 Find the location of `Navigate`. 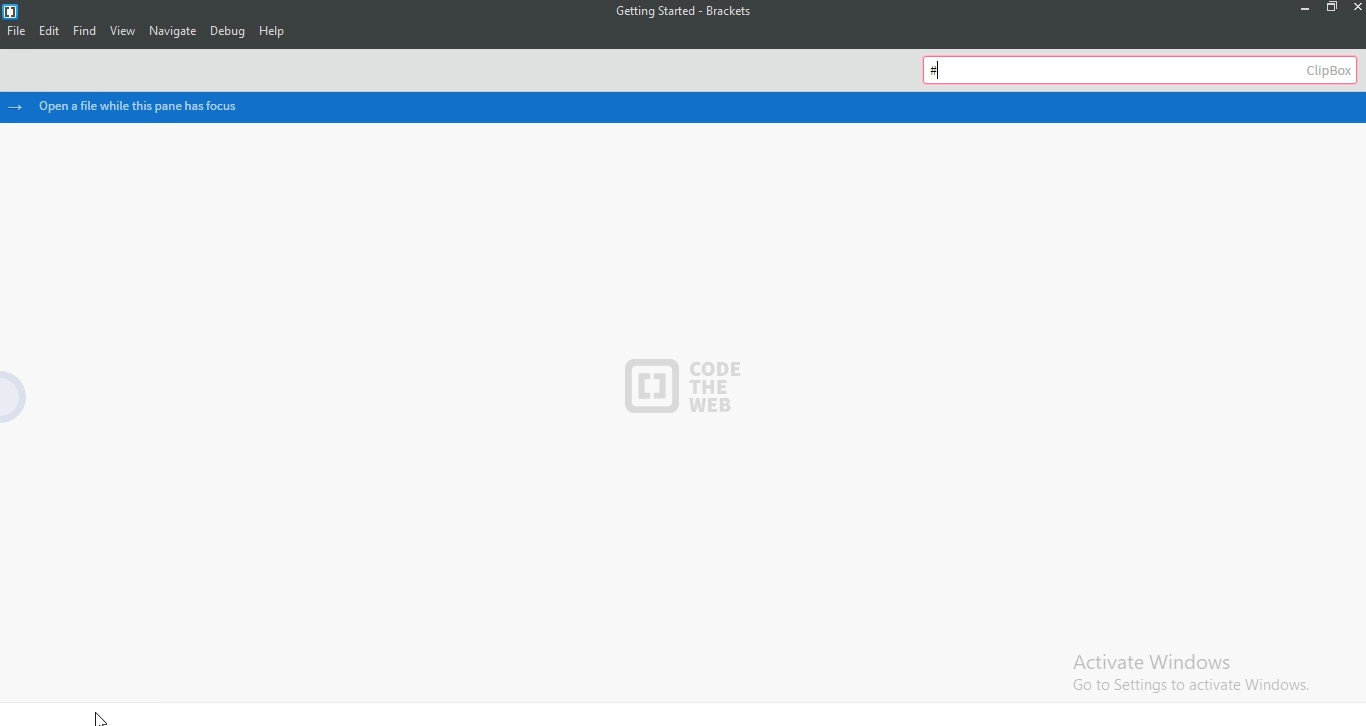

Navigate is located at coordinates (173, 32).